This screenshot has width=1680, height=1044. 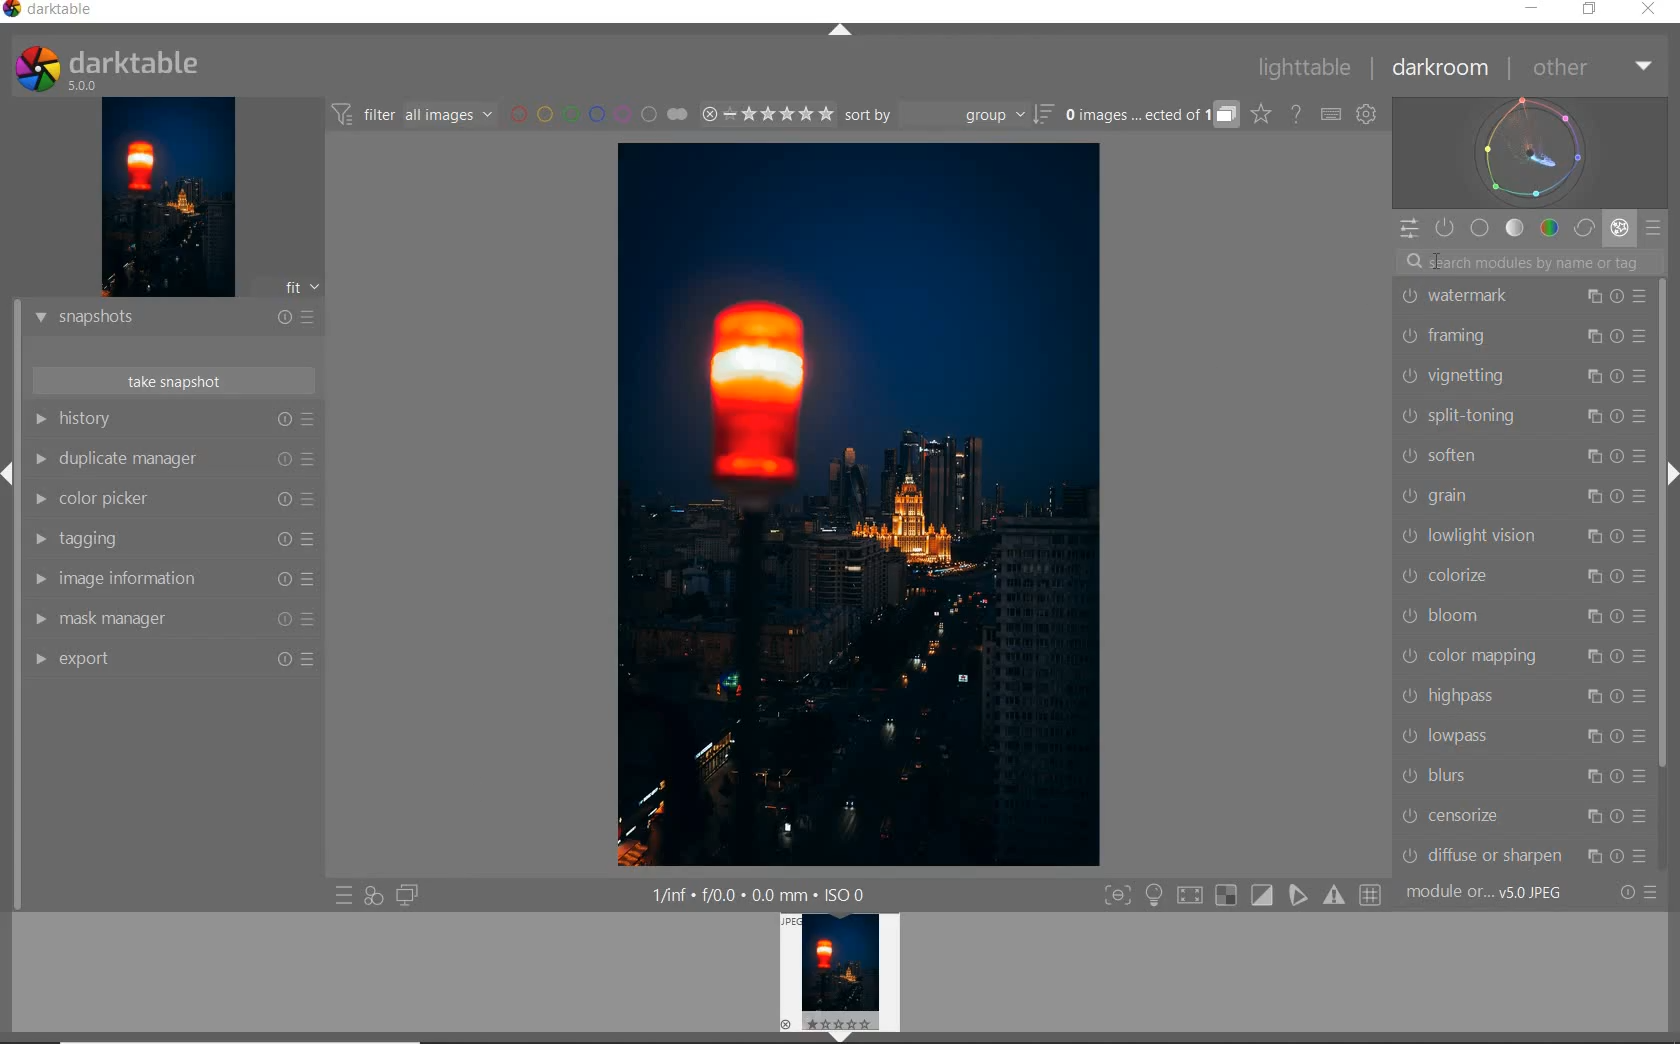 What do you see at coordinates (1641, 616) in the screenshot?
I see `Preset and reset` at bounding box center [1641, 616].